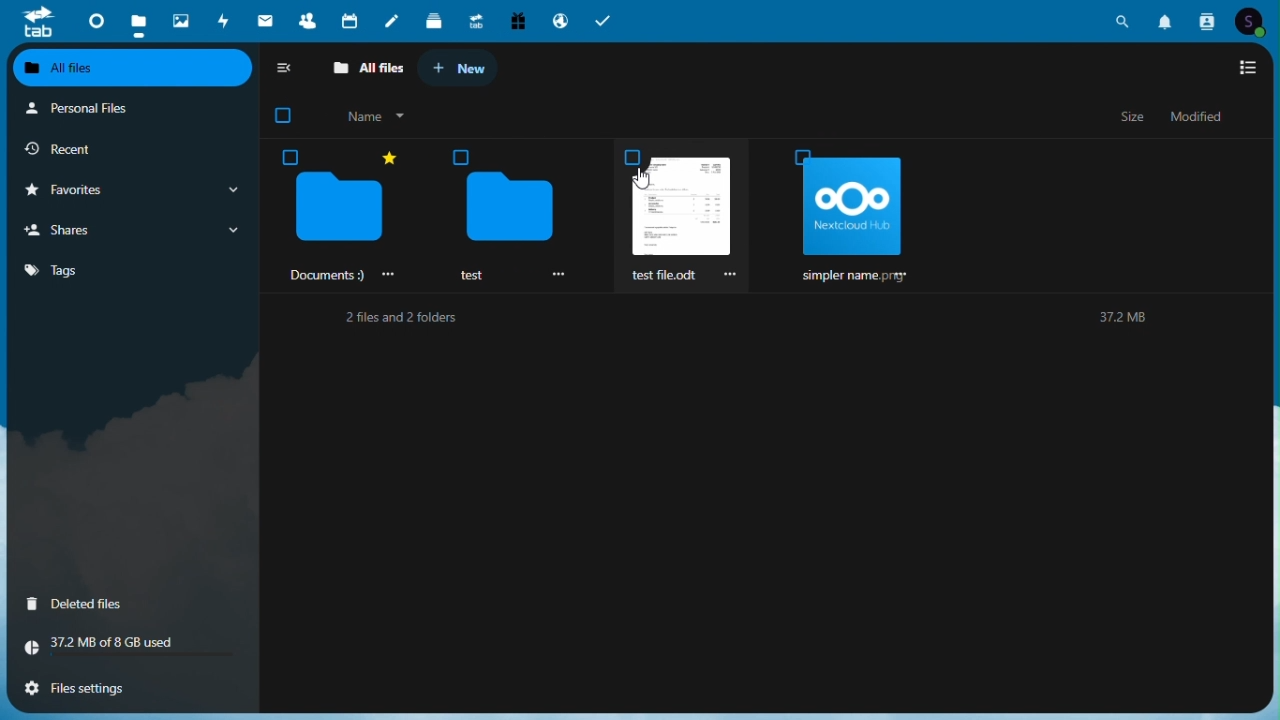 This screenshot has height=720, width=1280. I want to click on test, so click(507, 214).